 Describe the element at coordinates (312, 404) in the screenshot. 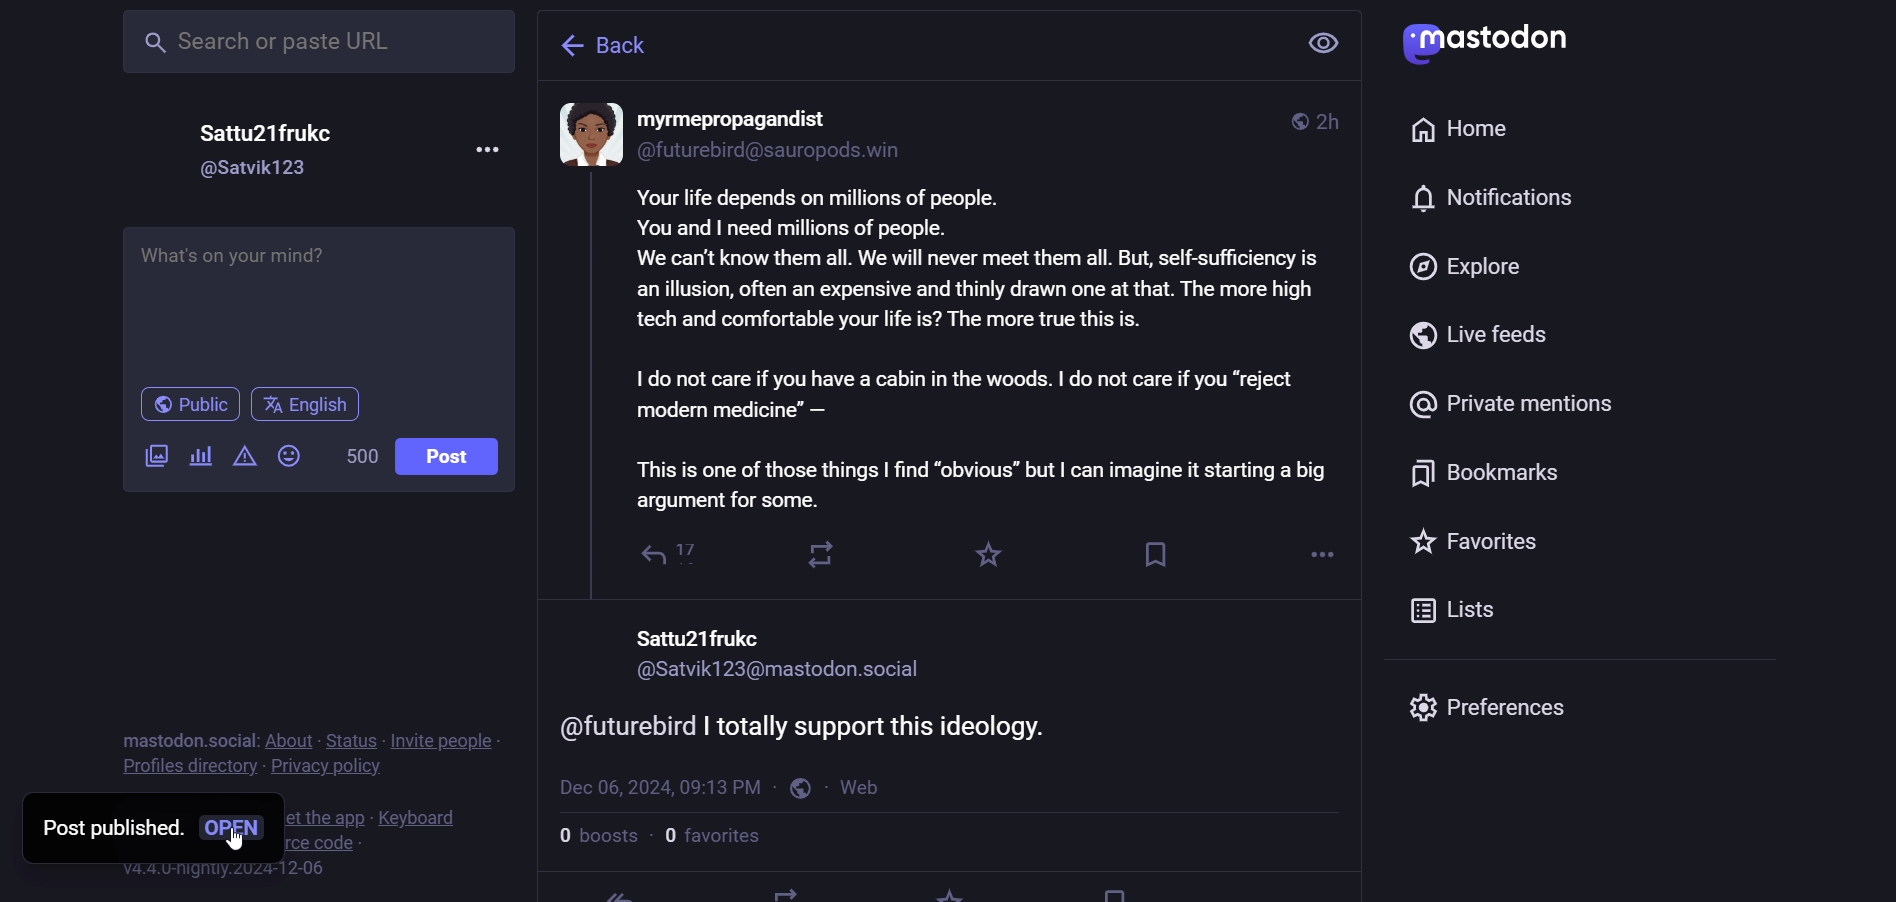

I see `english` at that location.